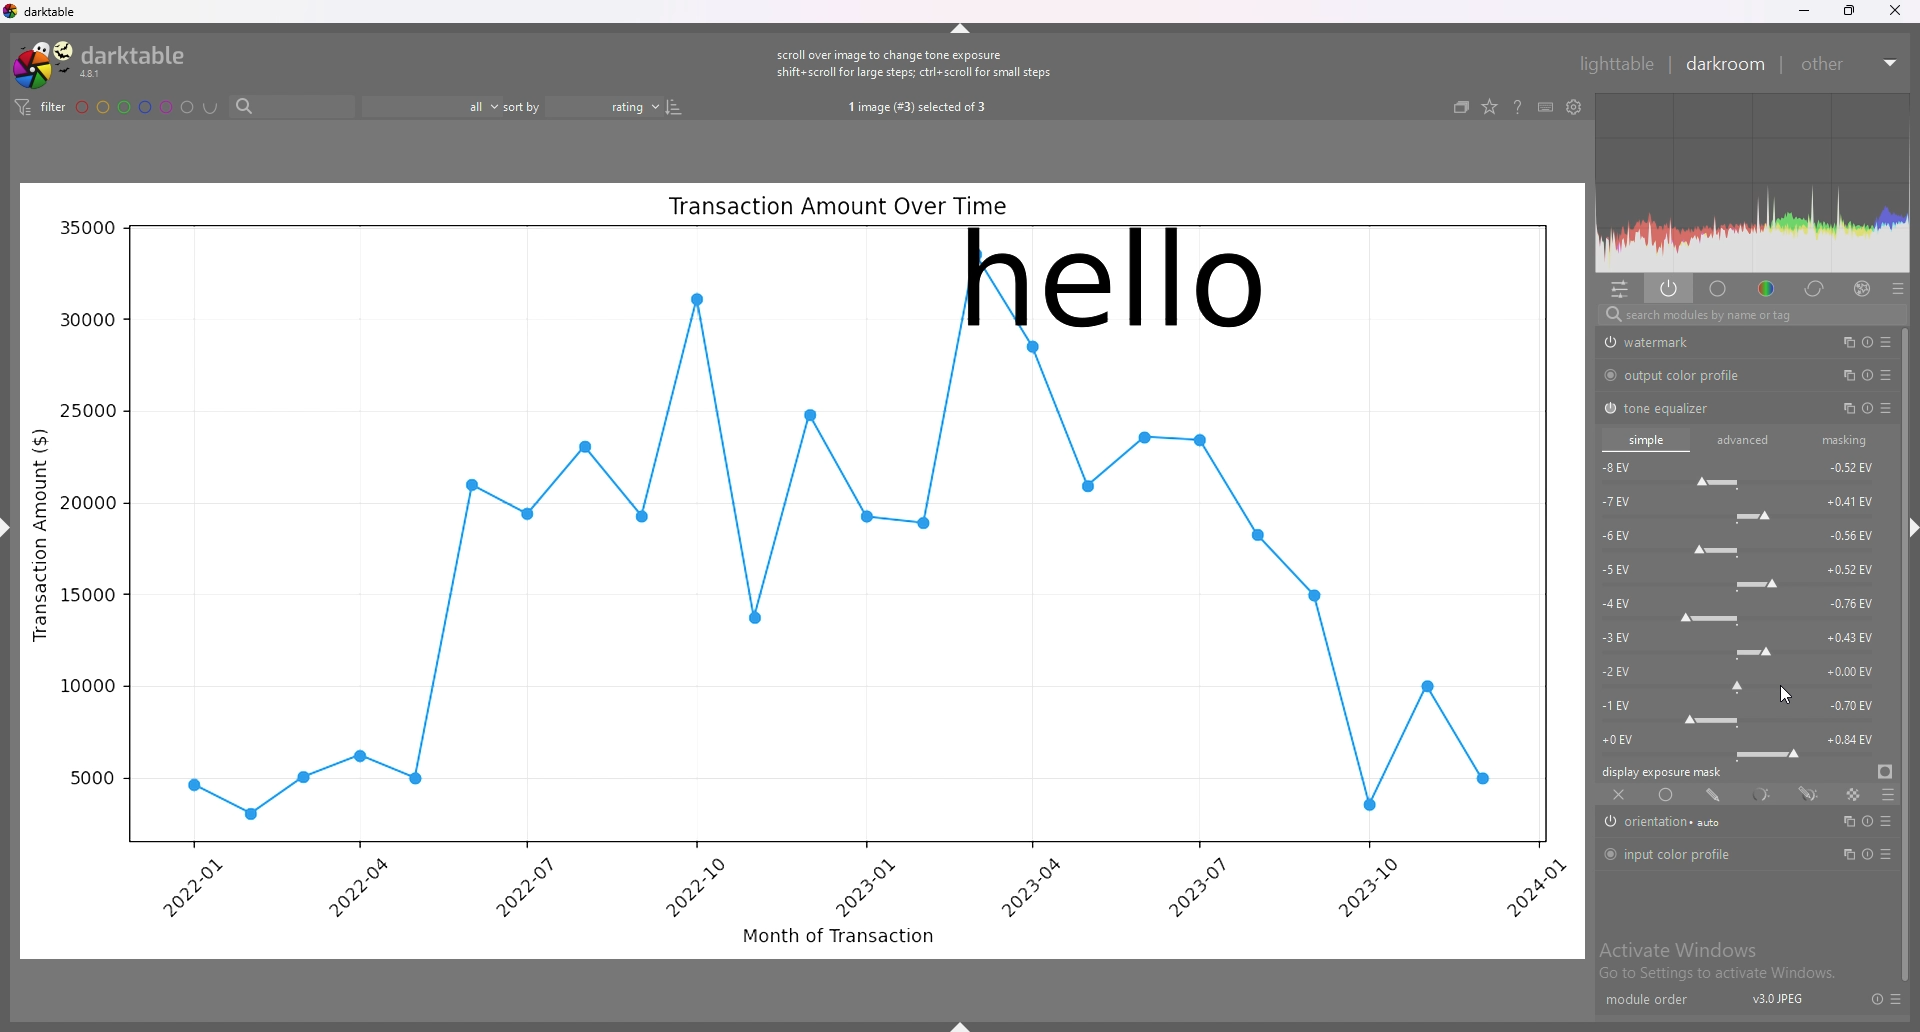  I want to click on drawn and parametric mask, so click(1807, 793).